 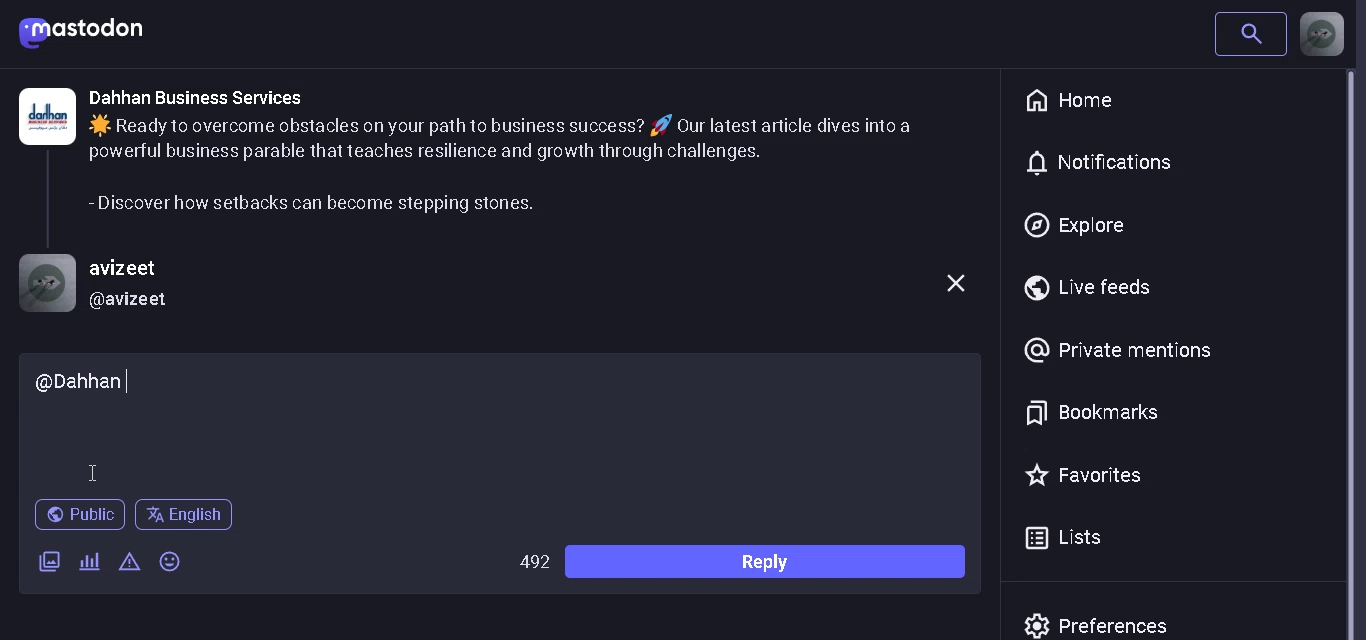 I want to click on bookmarks, so click(x=1092, y=411).